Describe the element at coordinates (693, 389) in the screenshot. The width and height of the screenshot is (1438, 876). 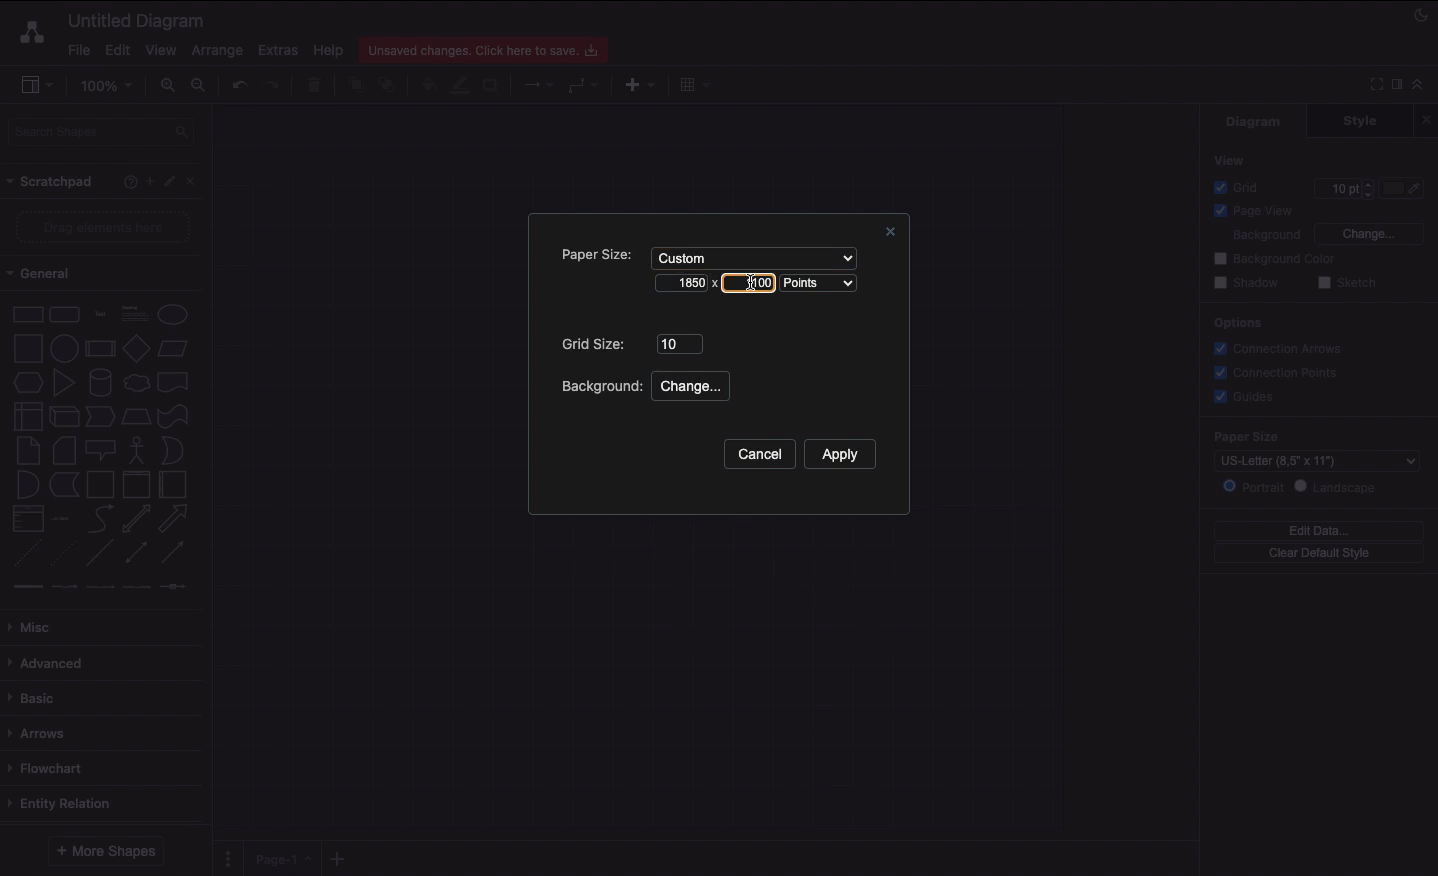
I see `Change...` at that location.